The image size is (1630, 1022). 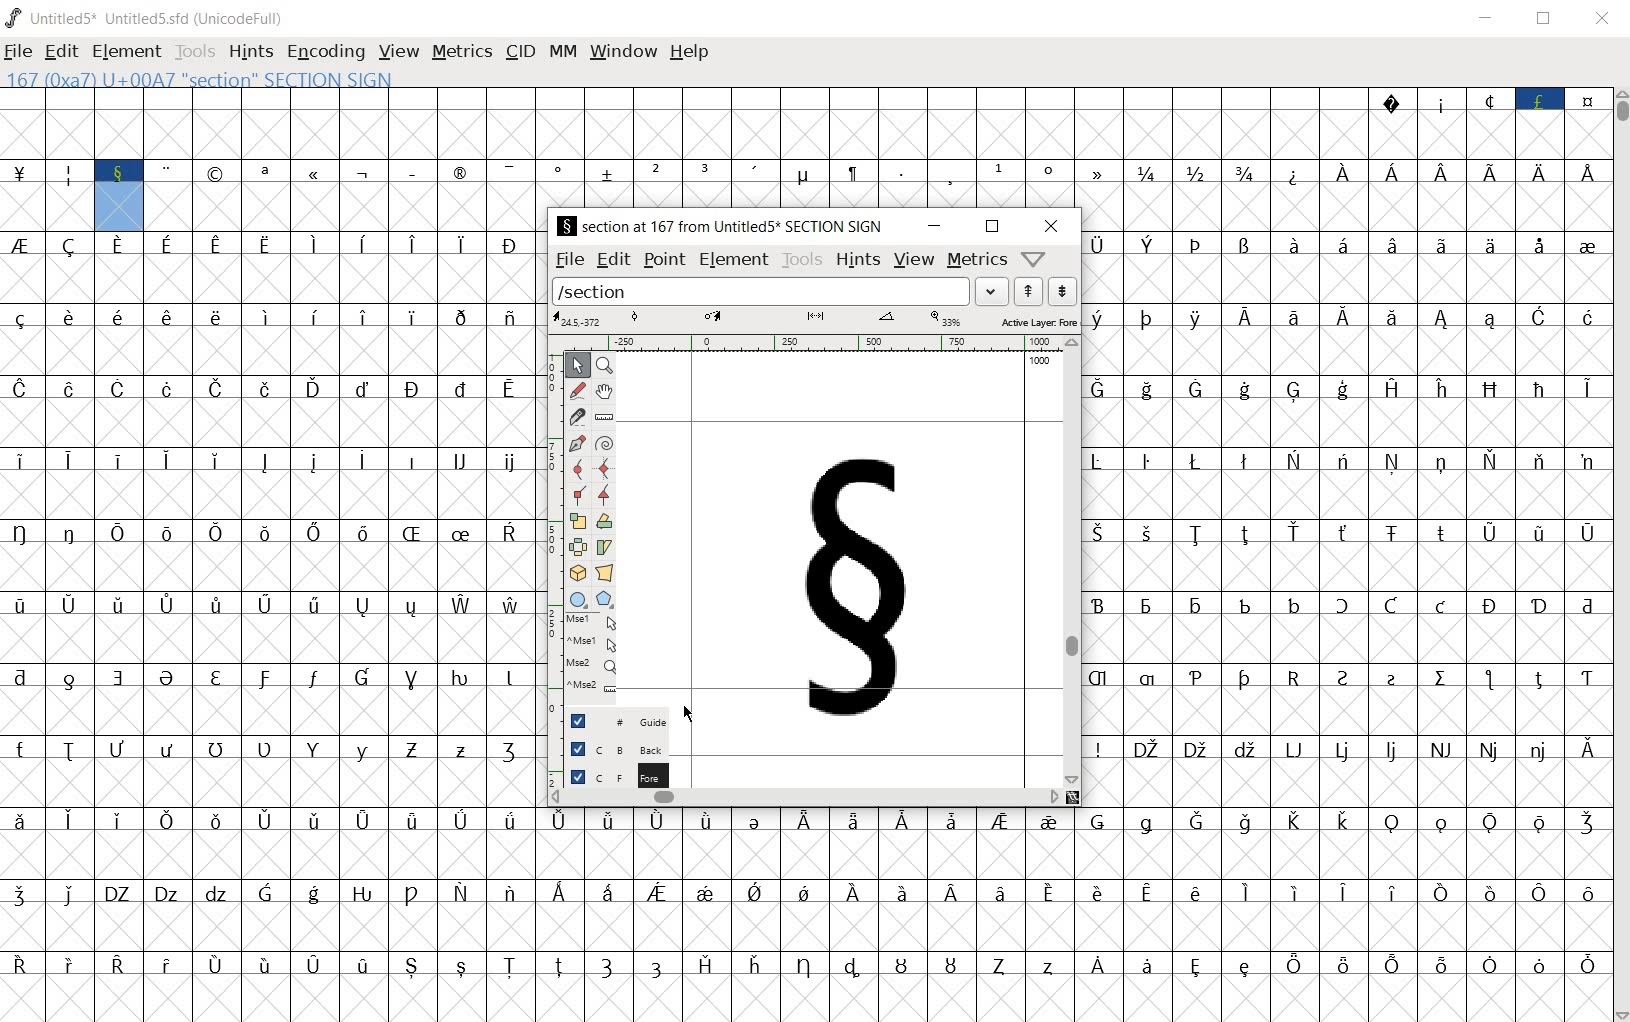 What do you see at coordinates (719, 226) in the screenshot?
I see `§ SECTION AT 167 FROM UNTITLED5 SECTION SIGN` at bounding box center [719, 226].